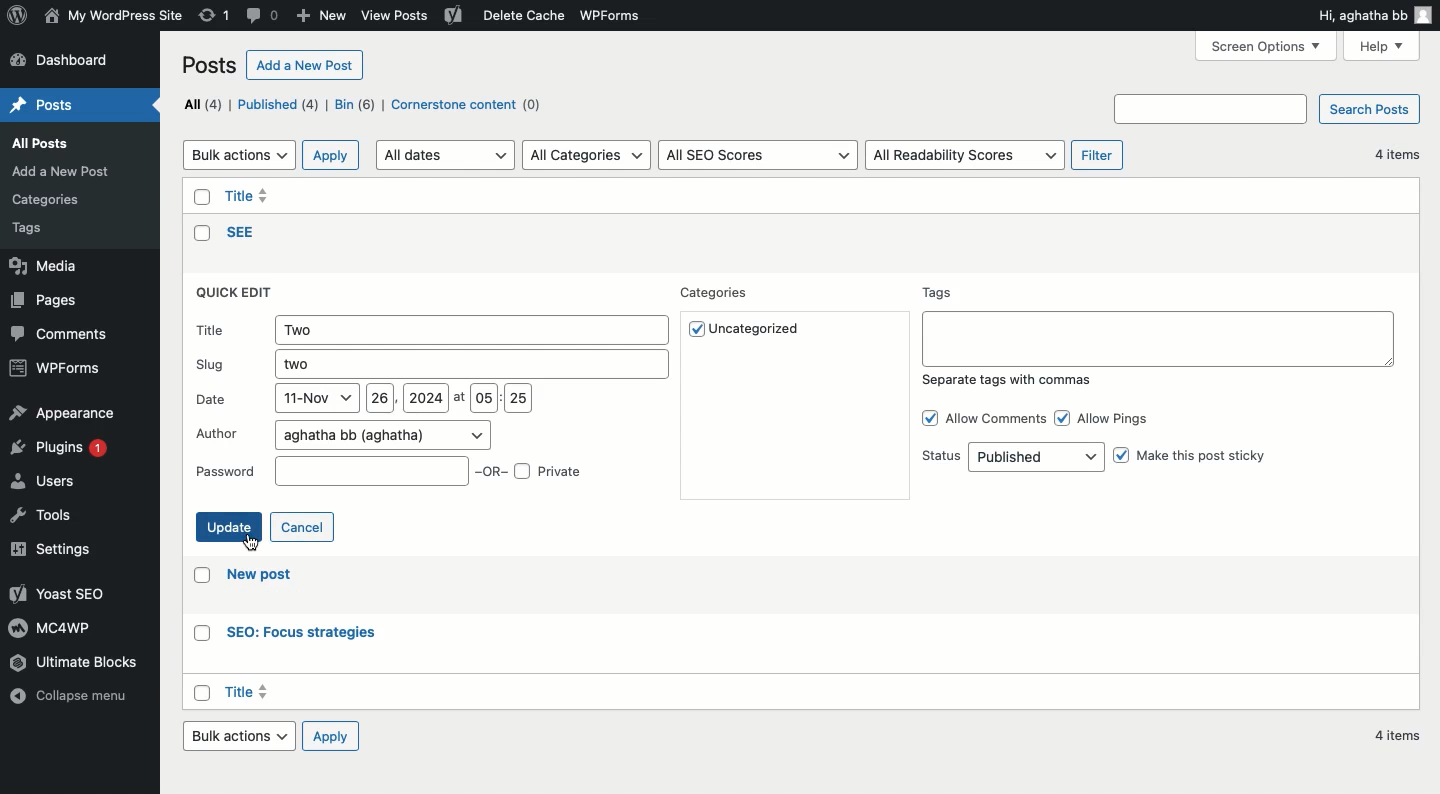 The width and height of the screenshot is (1440, 794). What do you see at coordinates (47, 301) in the screenshot?
I see `Pages` at bounding box center [47, 301].